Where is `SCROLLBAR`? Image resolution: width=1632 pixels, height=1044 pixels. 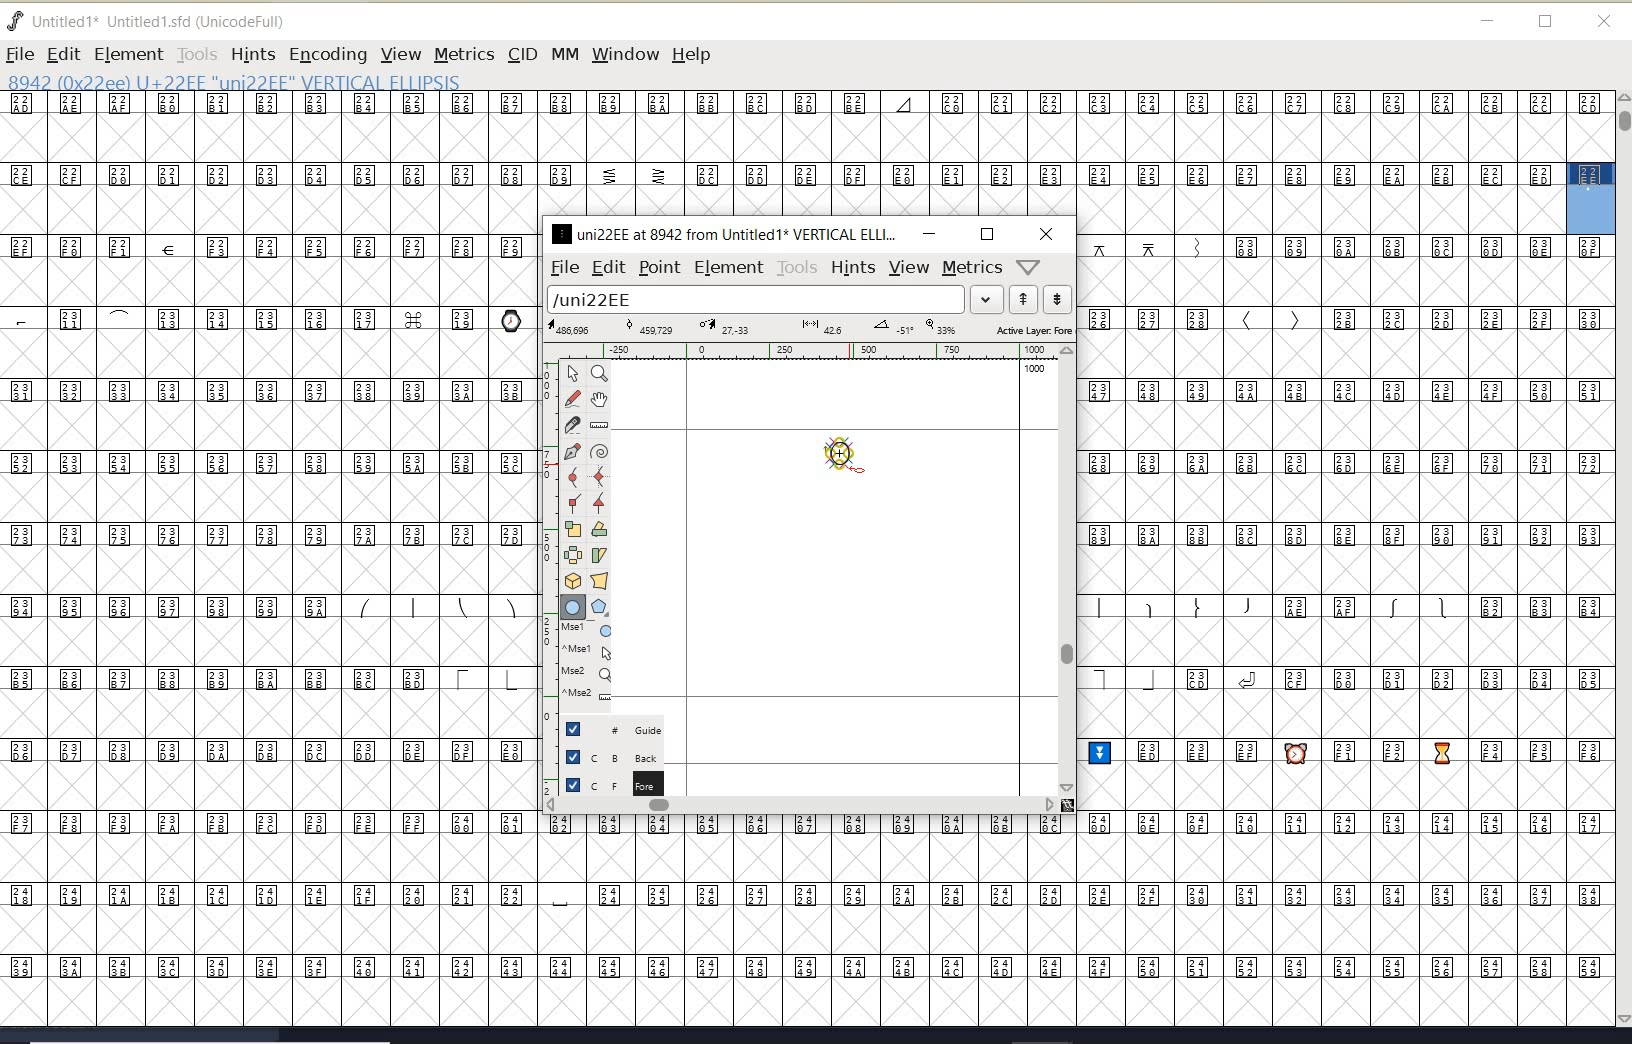
SCROLLBAR is located at coordinates (1622, 561).